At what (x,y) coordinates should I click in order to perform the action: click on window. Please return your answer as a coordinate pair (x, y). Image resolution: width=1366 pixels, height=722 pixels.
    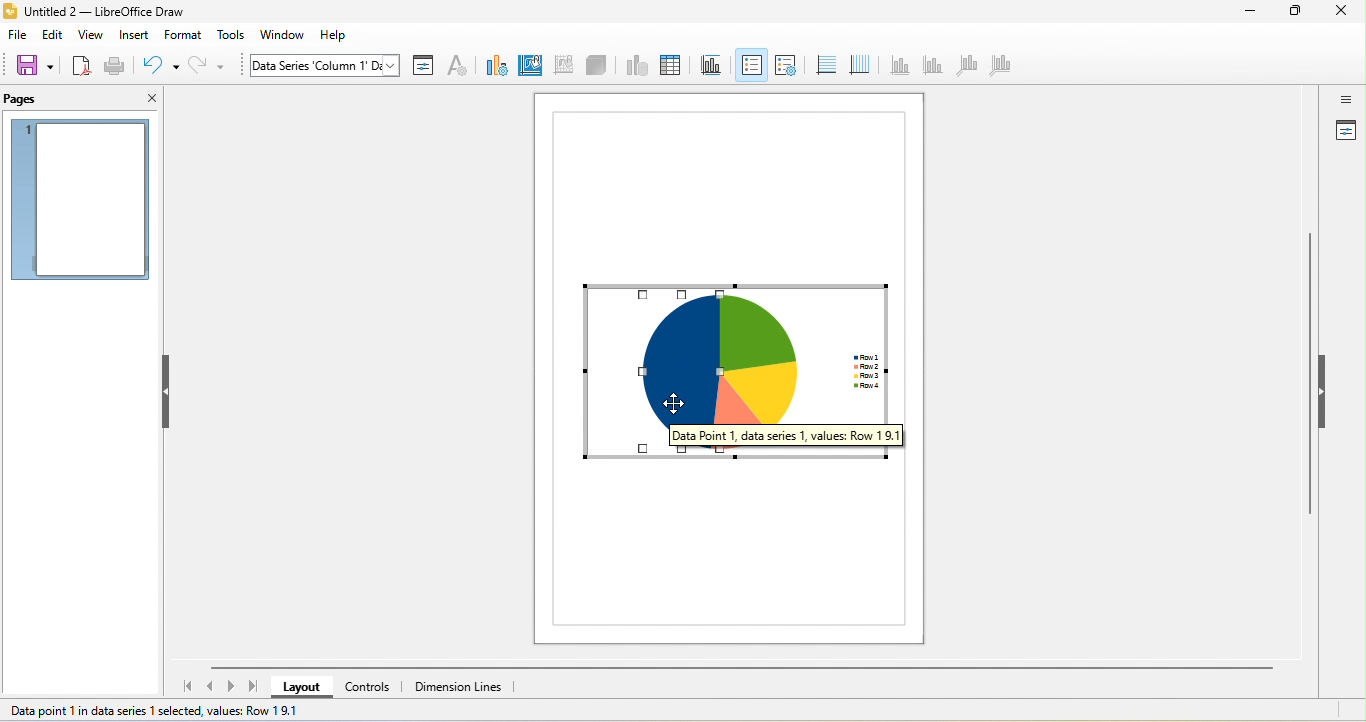
    Looking at the image, I should click on (288, 35).